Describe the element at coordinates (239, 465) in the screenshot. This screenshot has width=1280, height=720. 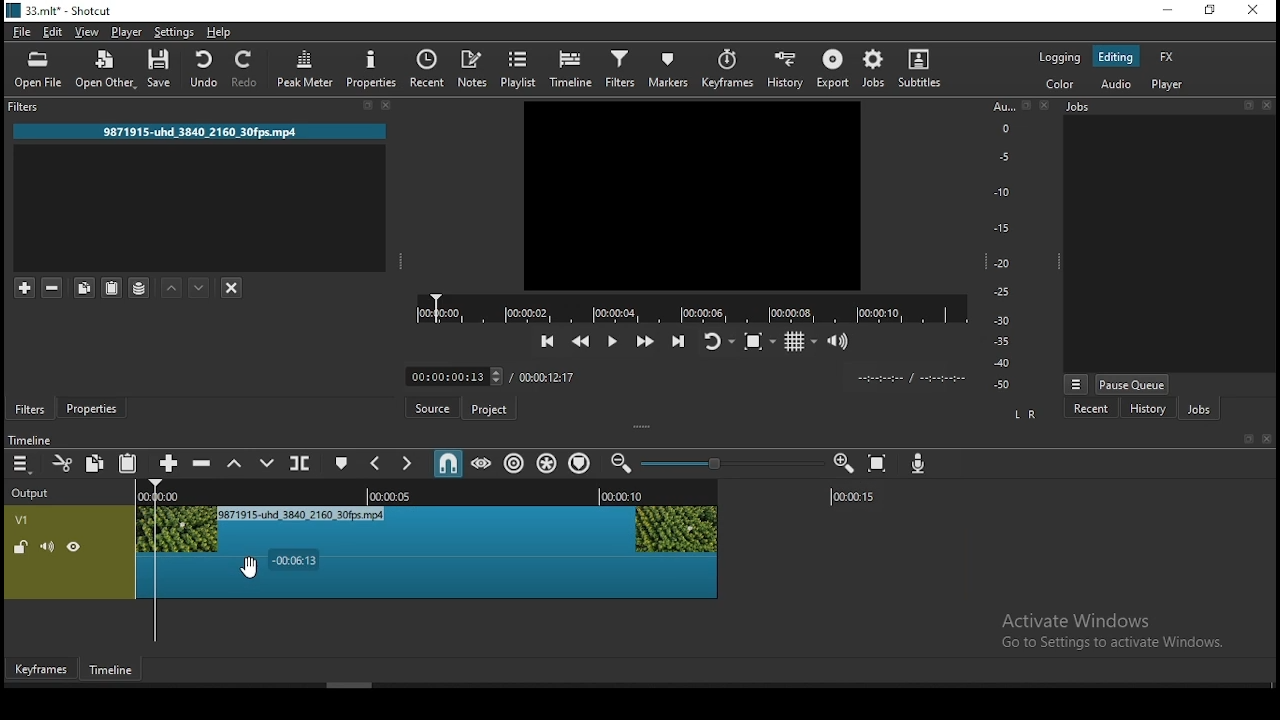
I see `lift` at that location.